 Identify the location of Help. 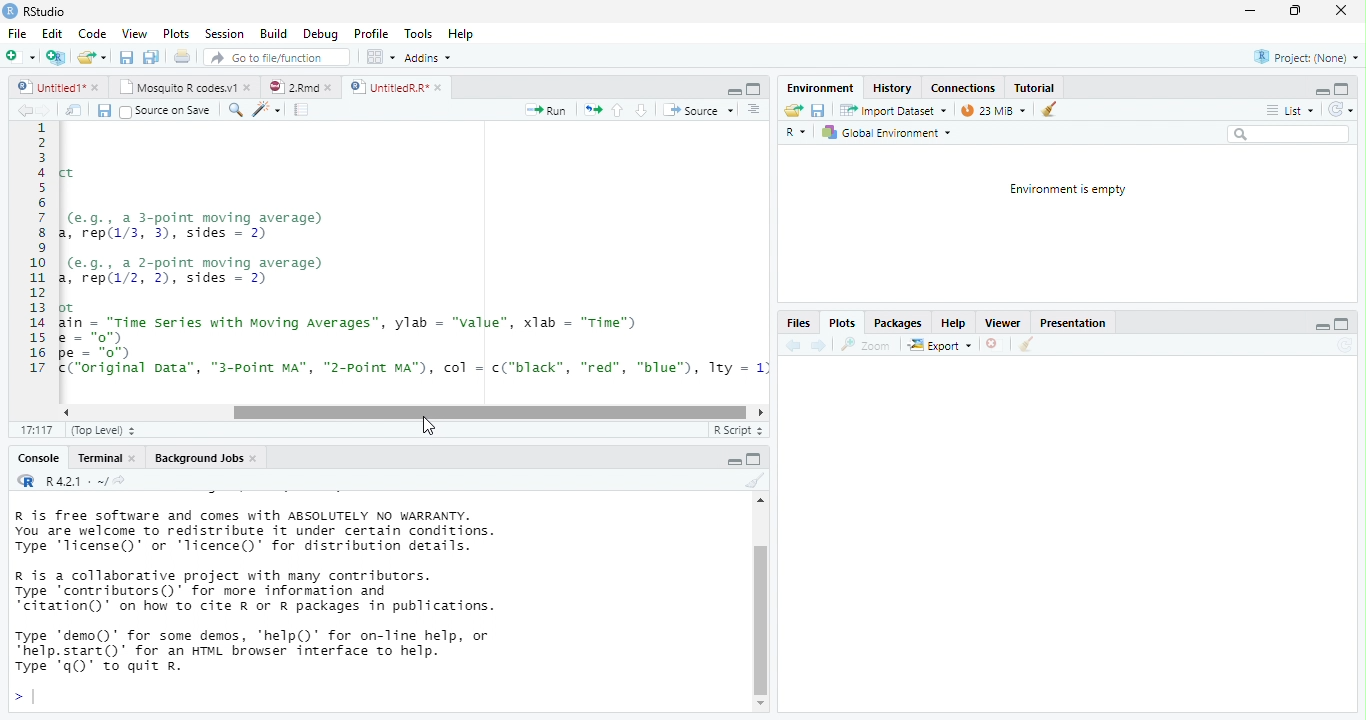
(951, 323).